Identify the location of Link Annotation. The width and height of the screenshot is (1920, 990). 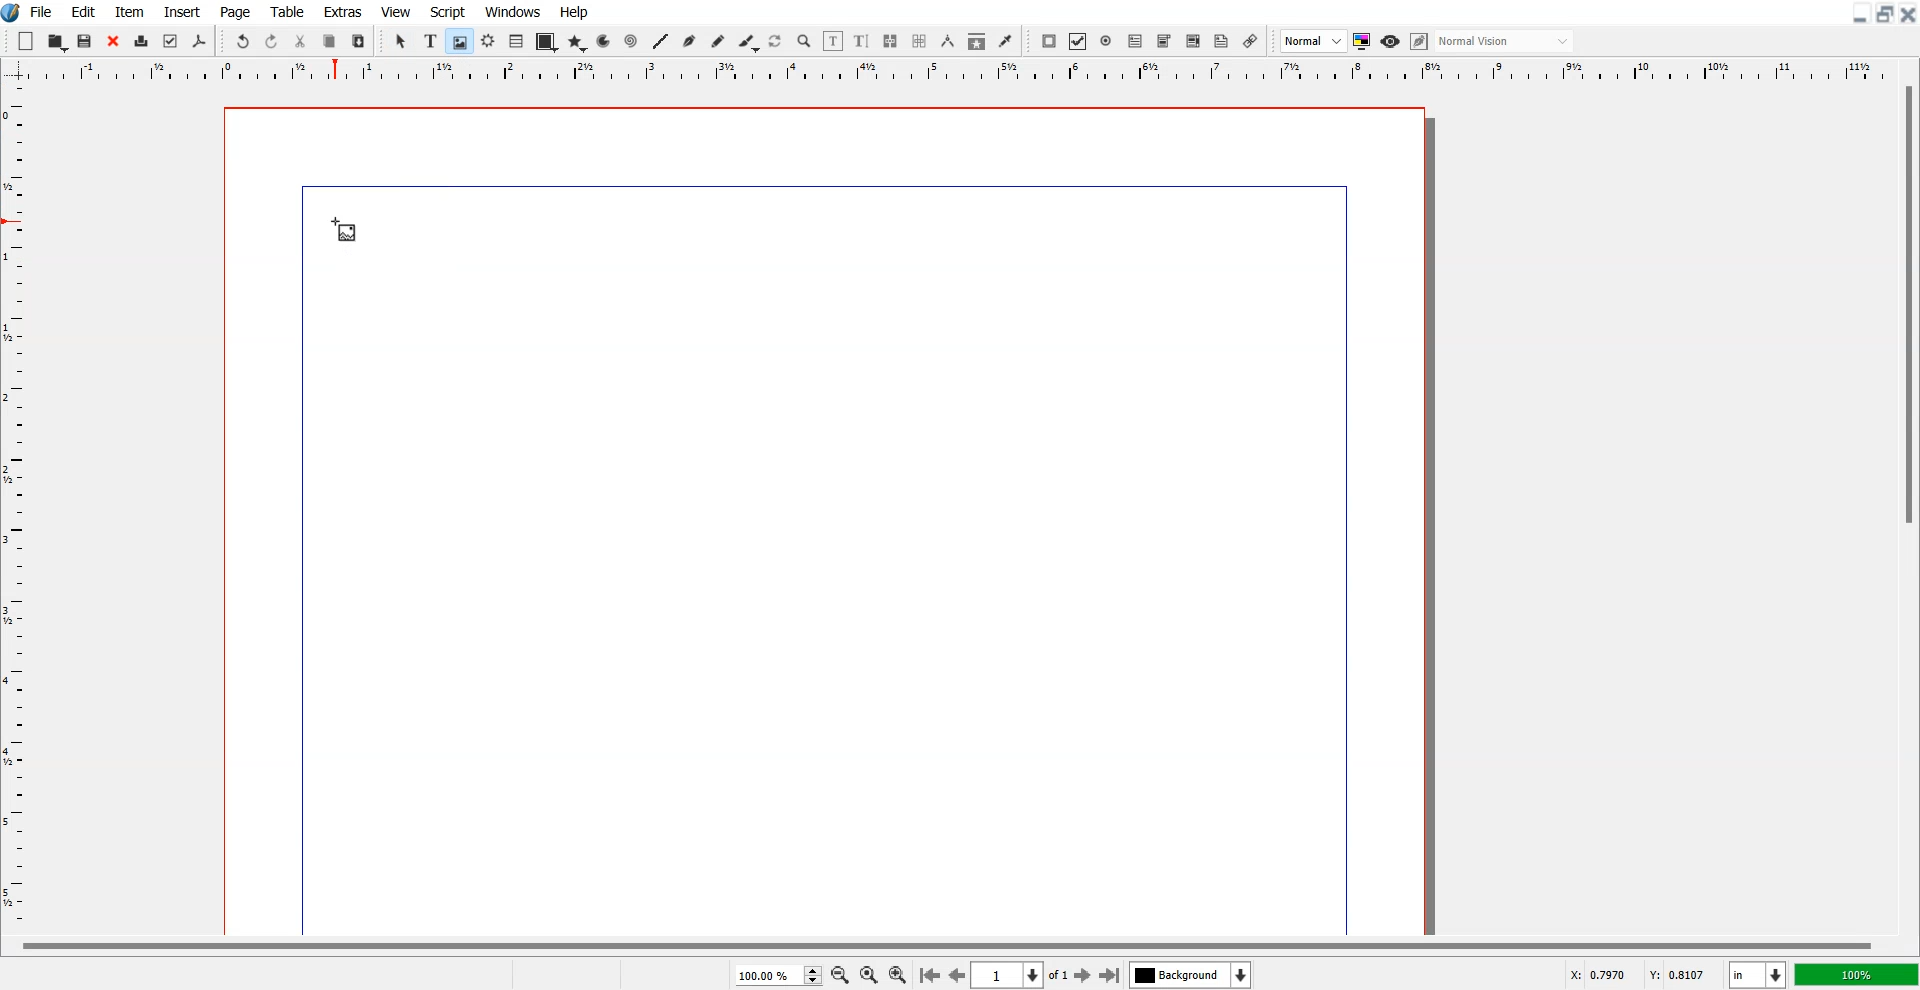
(1251, 41).